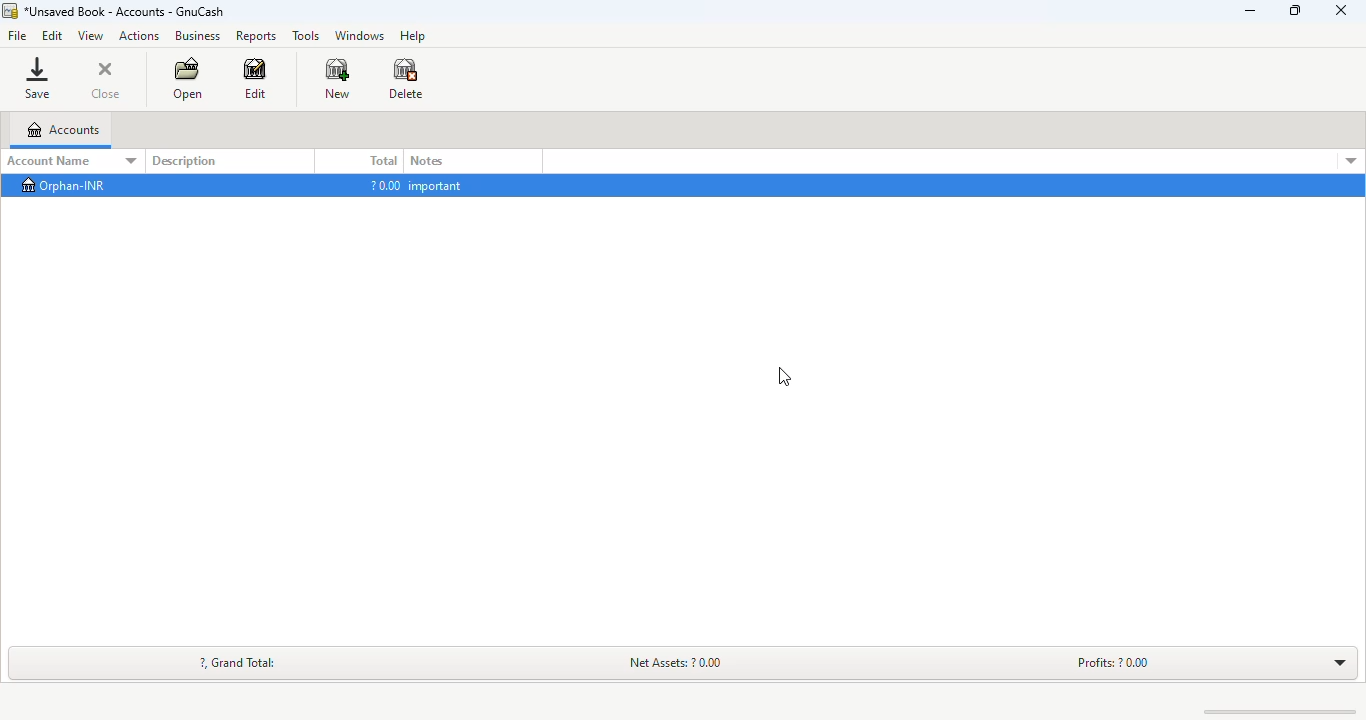 The width and height of the screenshot is (1366, 720). Describe the element at coordinates (415, 36) in the screenshot. I see `help` at that location.